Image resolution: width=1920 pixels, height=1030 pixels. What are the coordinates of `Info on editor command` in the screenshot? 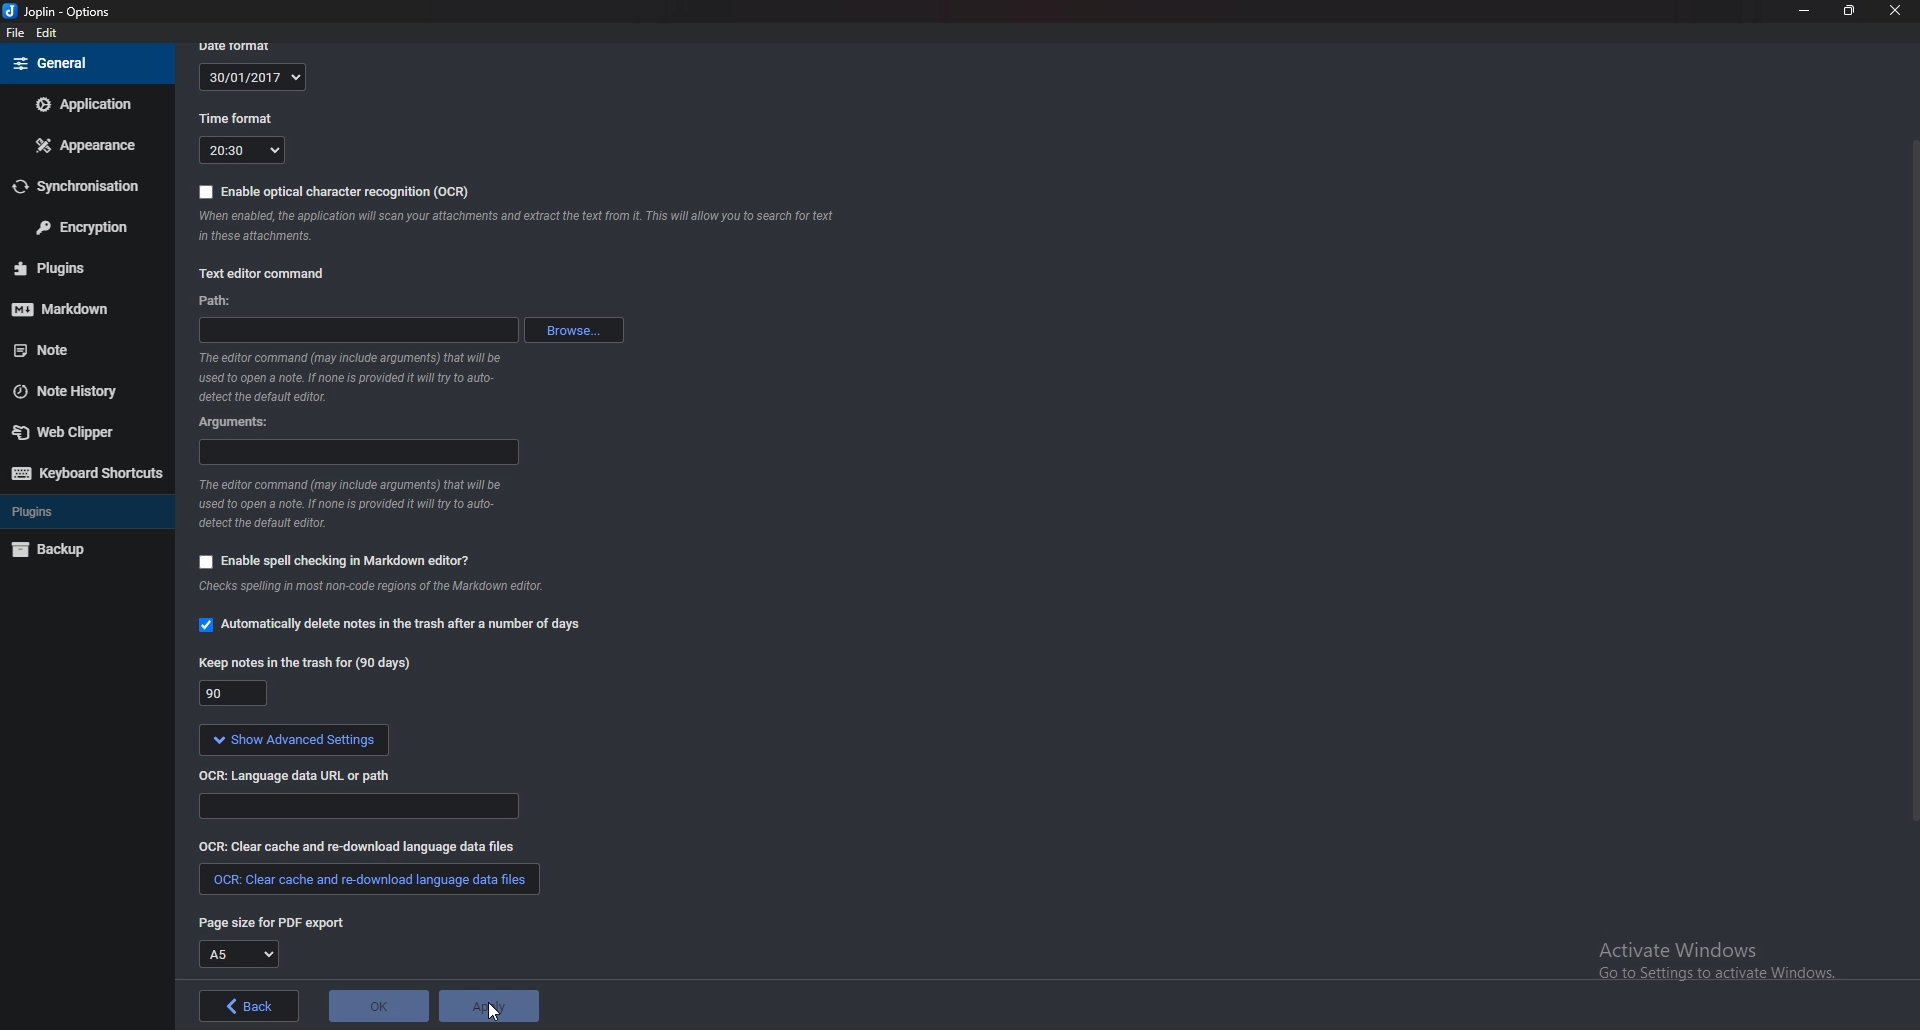 It's located at (356, 377).